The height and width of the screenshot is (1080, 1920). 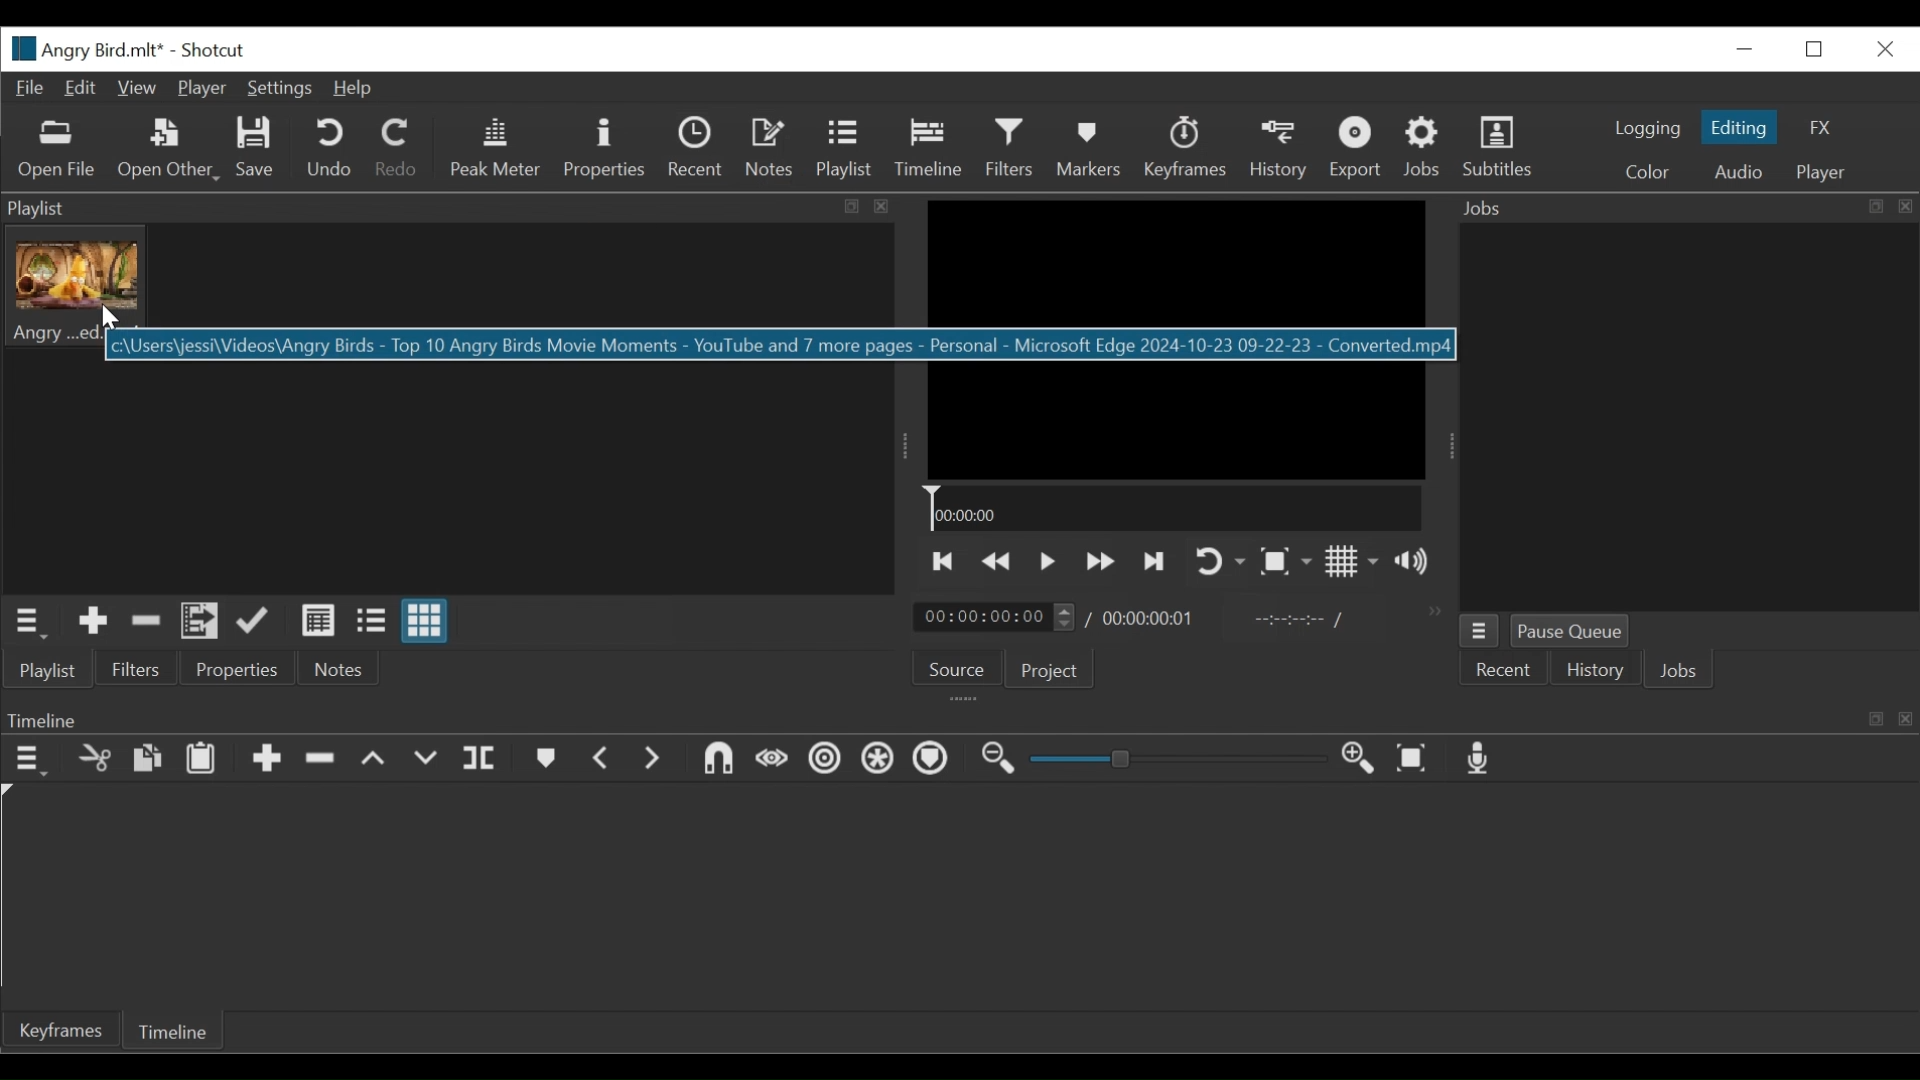 What do you see at coordinates (1156, 561) in the screenshot?
I see `Play the next point quickly` at bounding box center [1156, 561].